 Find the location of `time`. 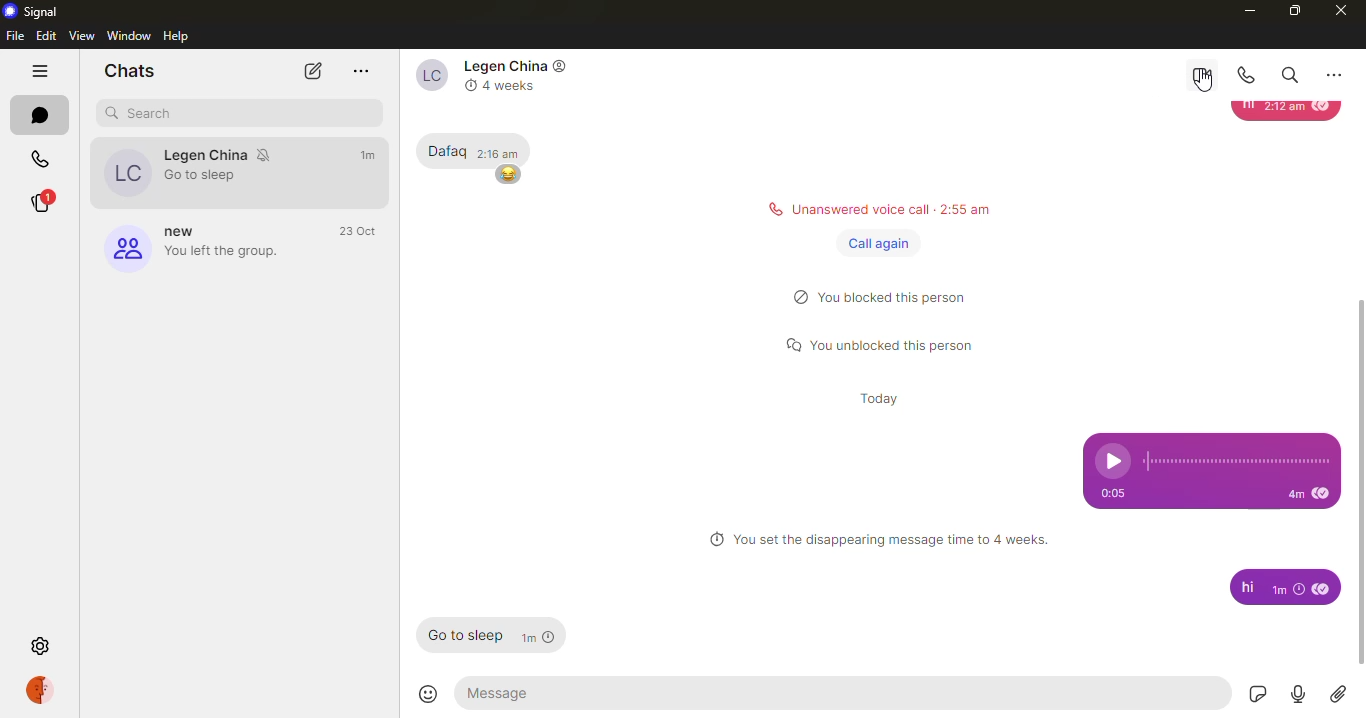

time is located at coordinates (356, 231).